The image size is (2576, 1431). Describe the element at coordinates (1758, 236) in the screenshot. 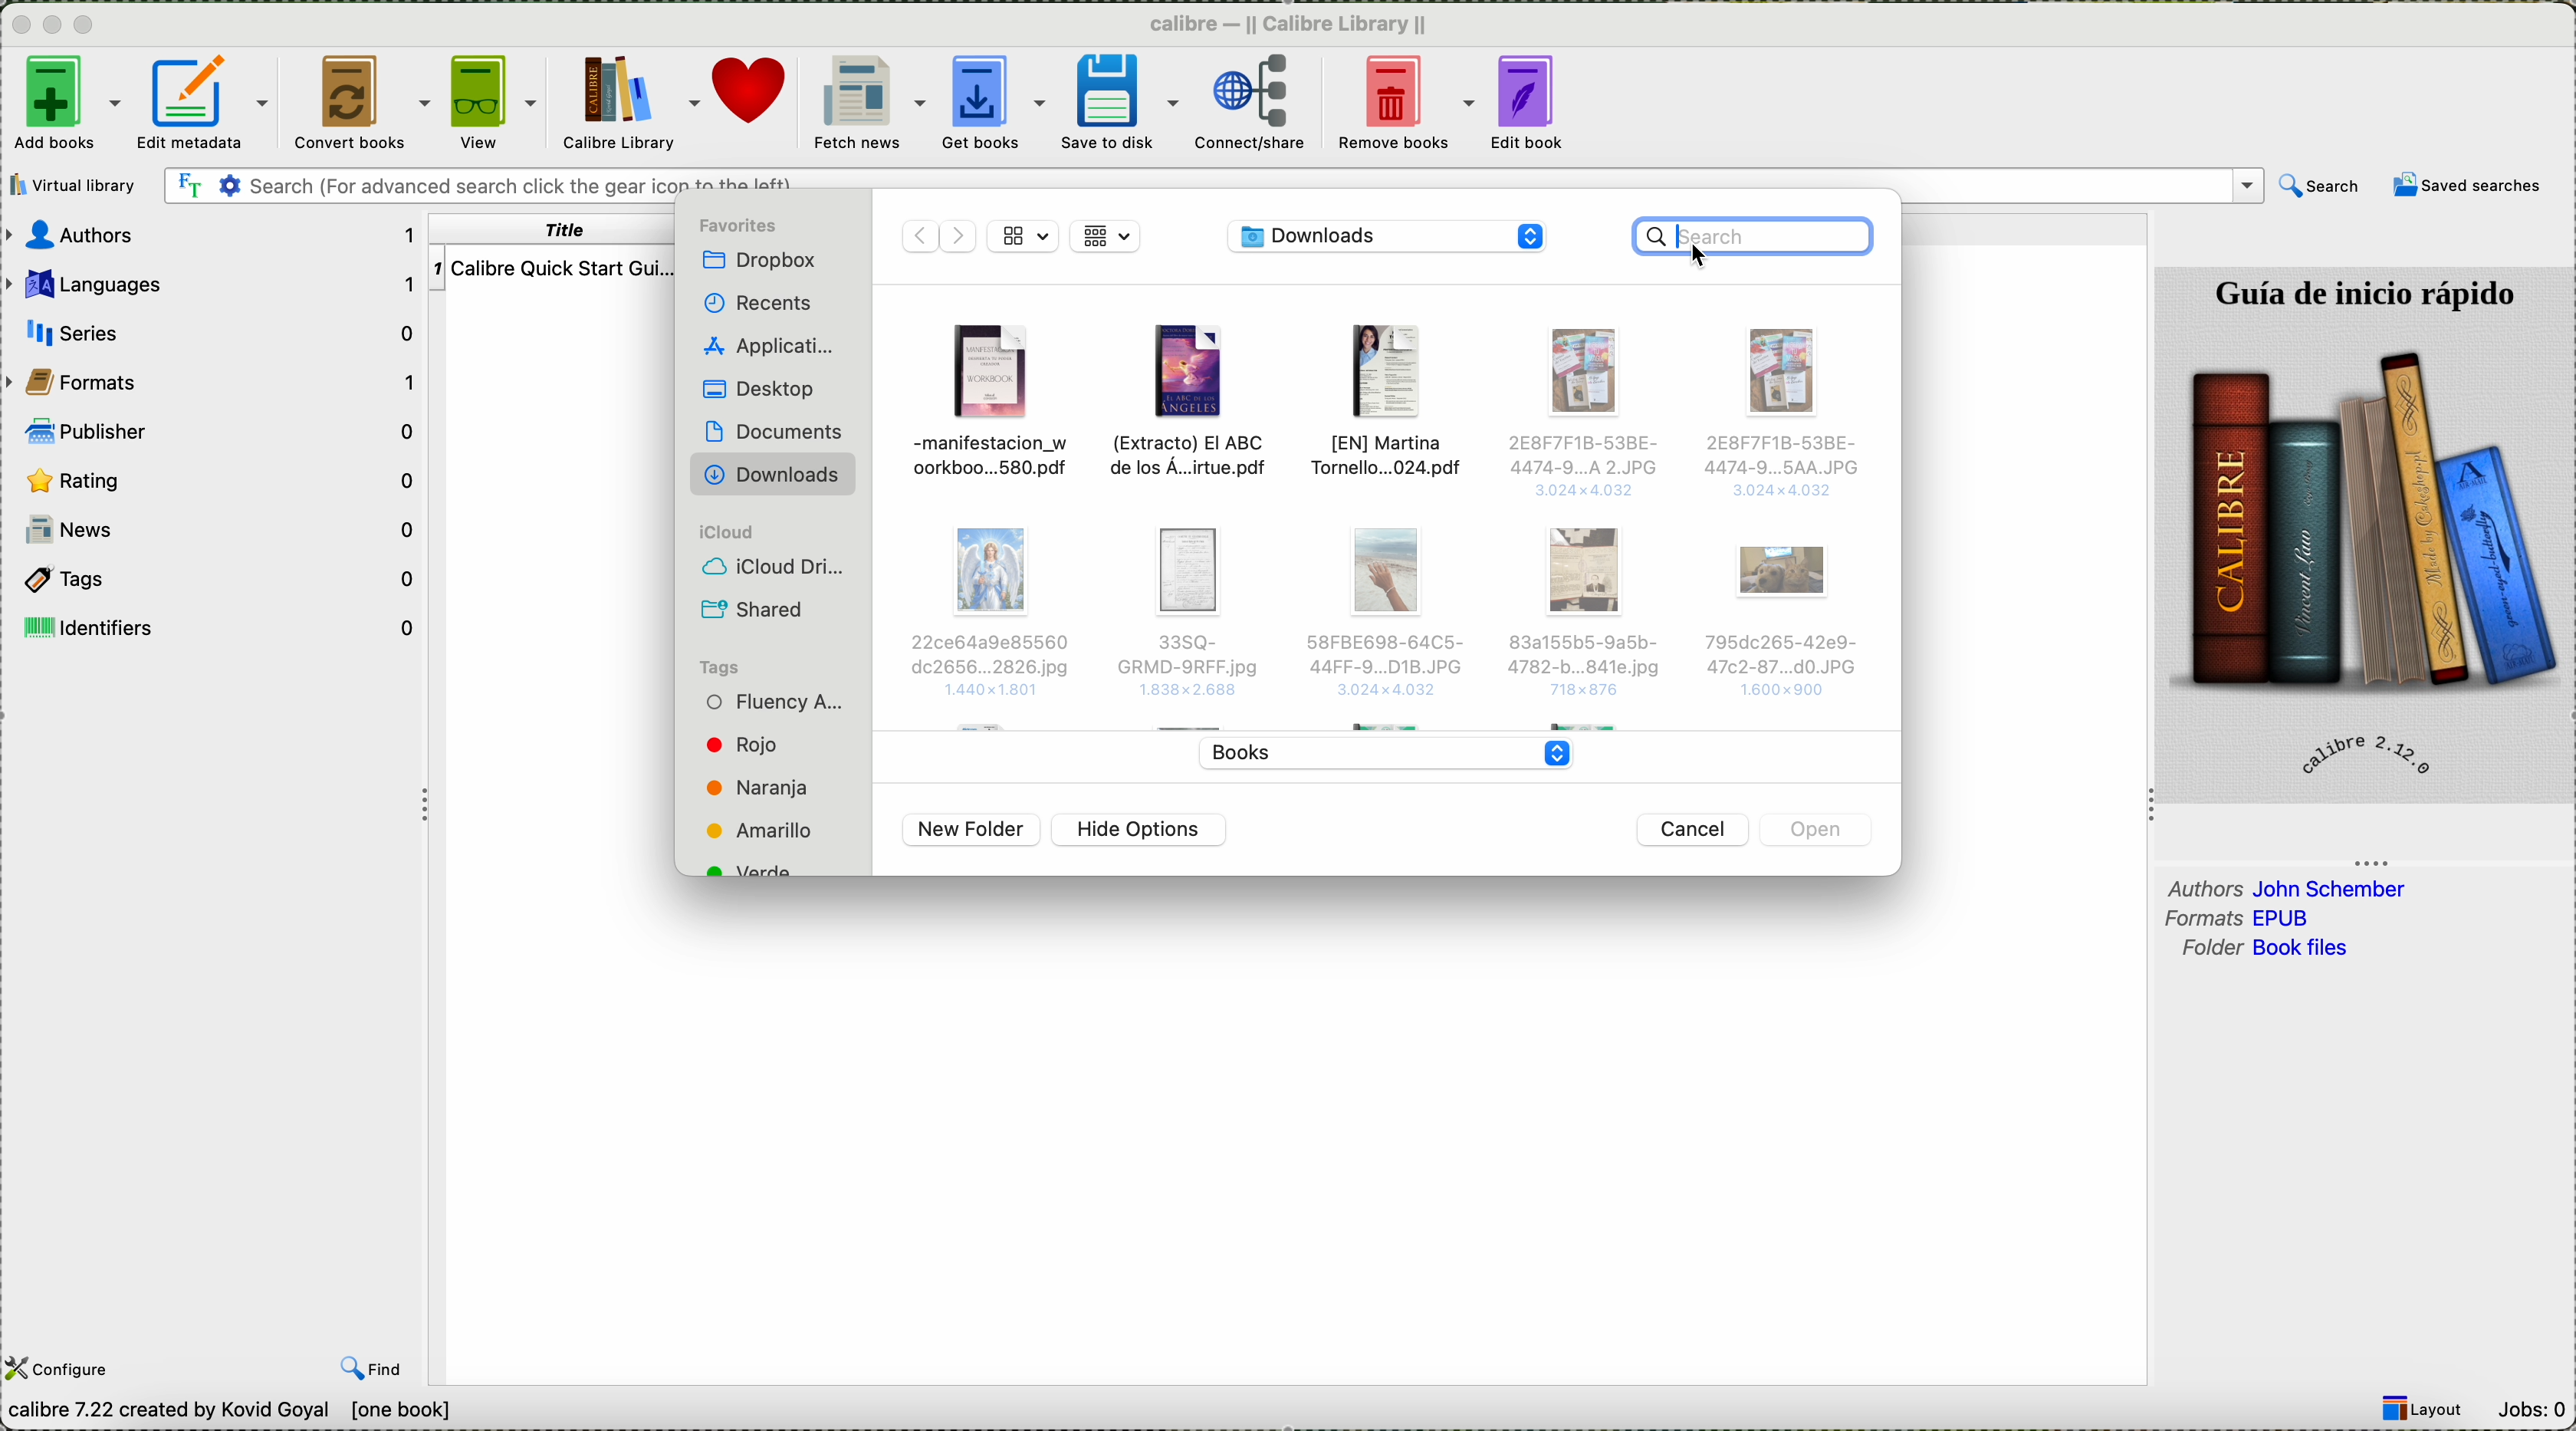

I see `click on search bar` at that location.